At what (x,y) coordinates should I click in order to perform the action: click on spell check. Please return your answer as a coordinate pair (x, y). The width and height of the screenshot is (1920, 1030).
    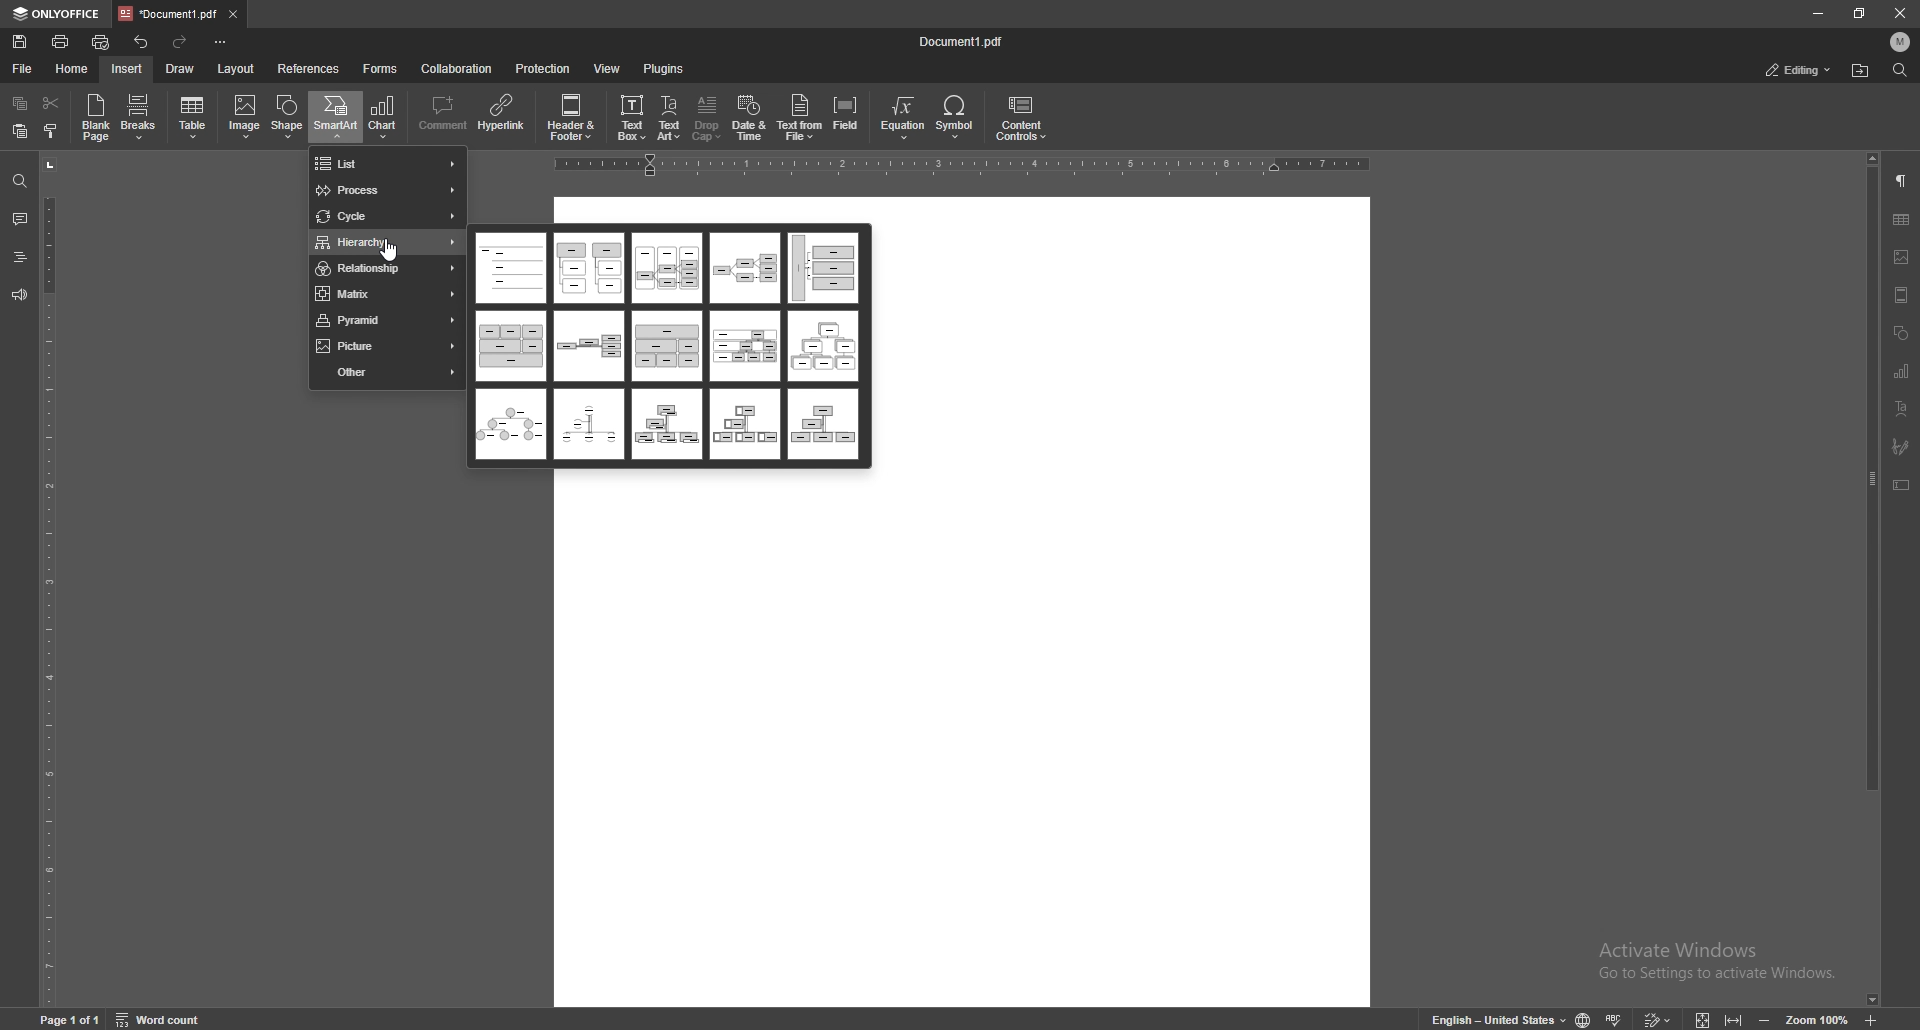
    Looking at the image, I should click on (1615, 1019).